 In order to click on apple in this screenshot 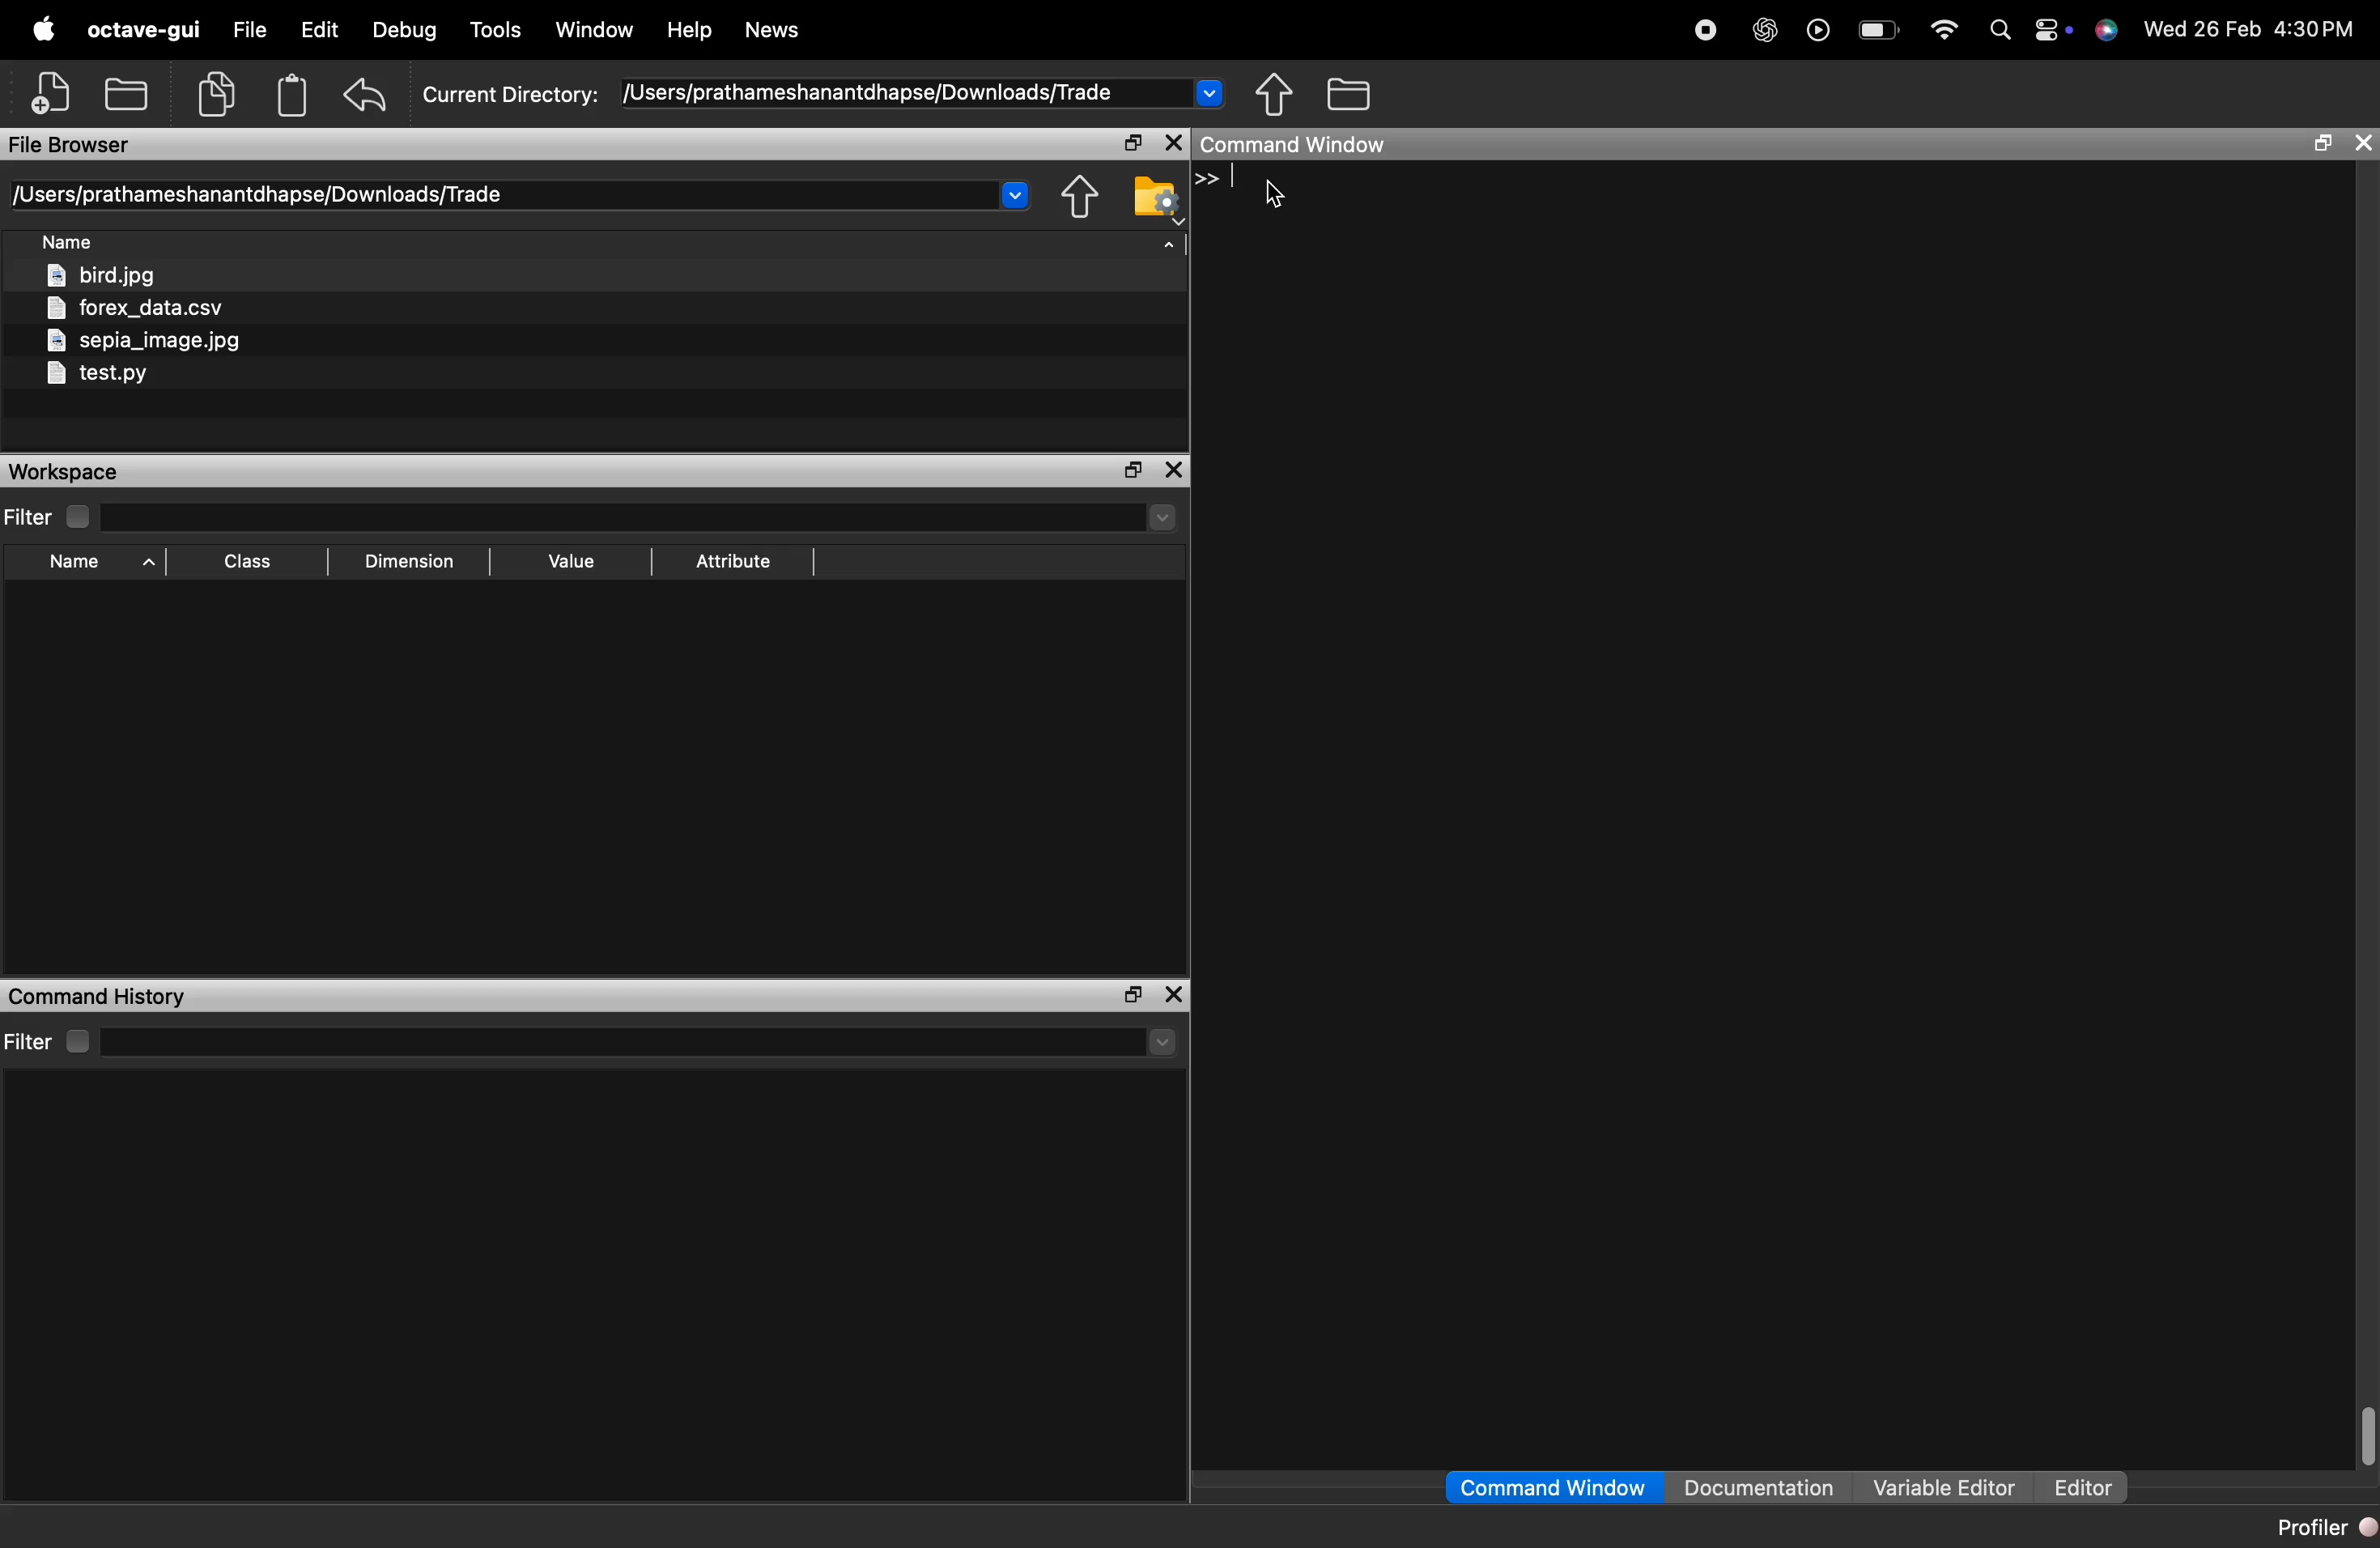, I will do `click(42, 27)`.